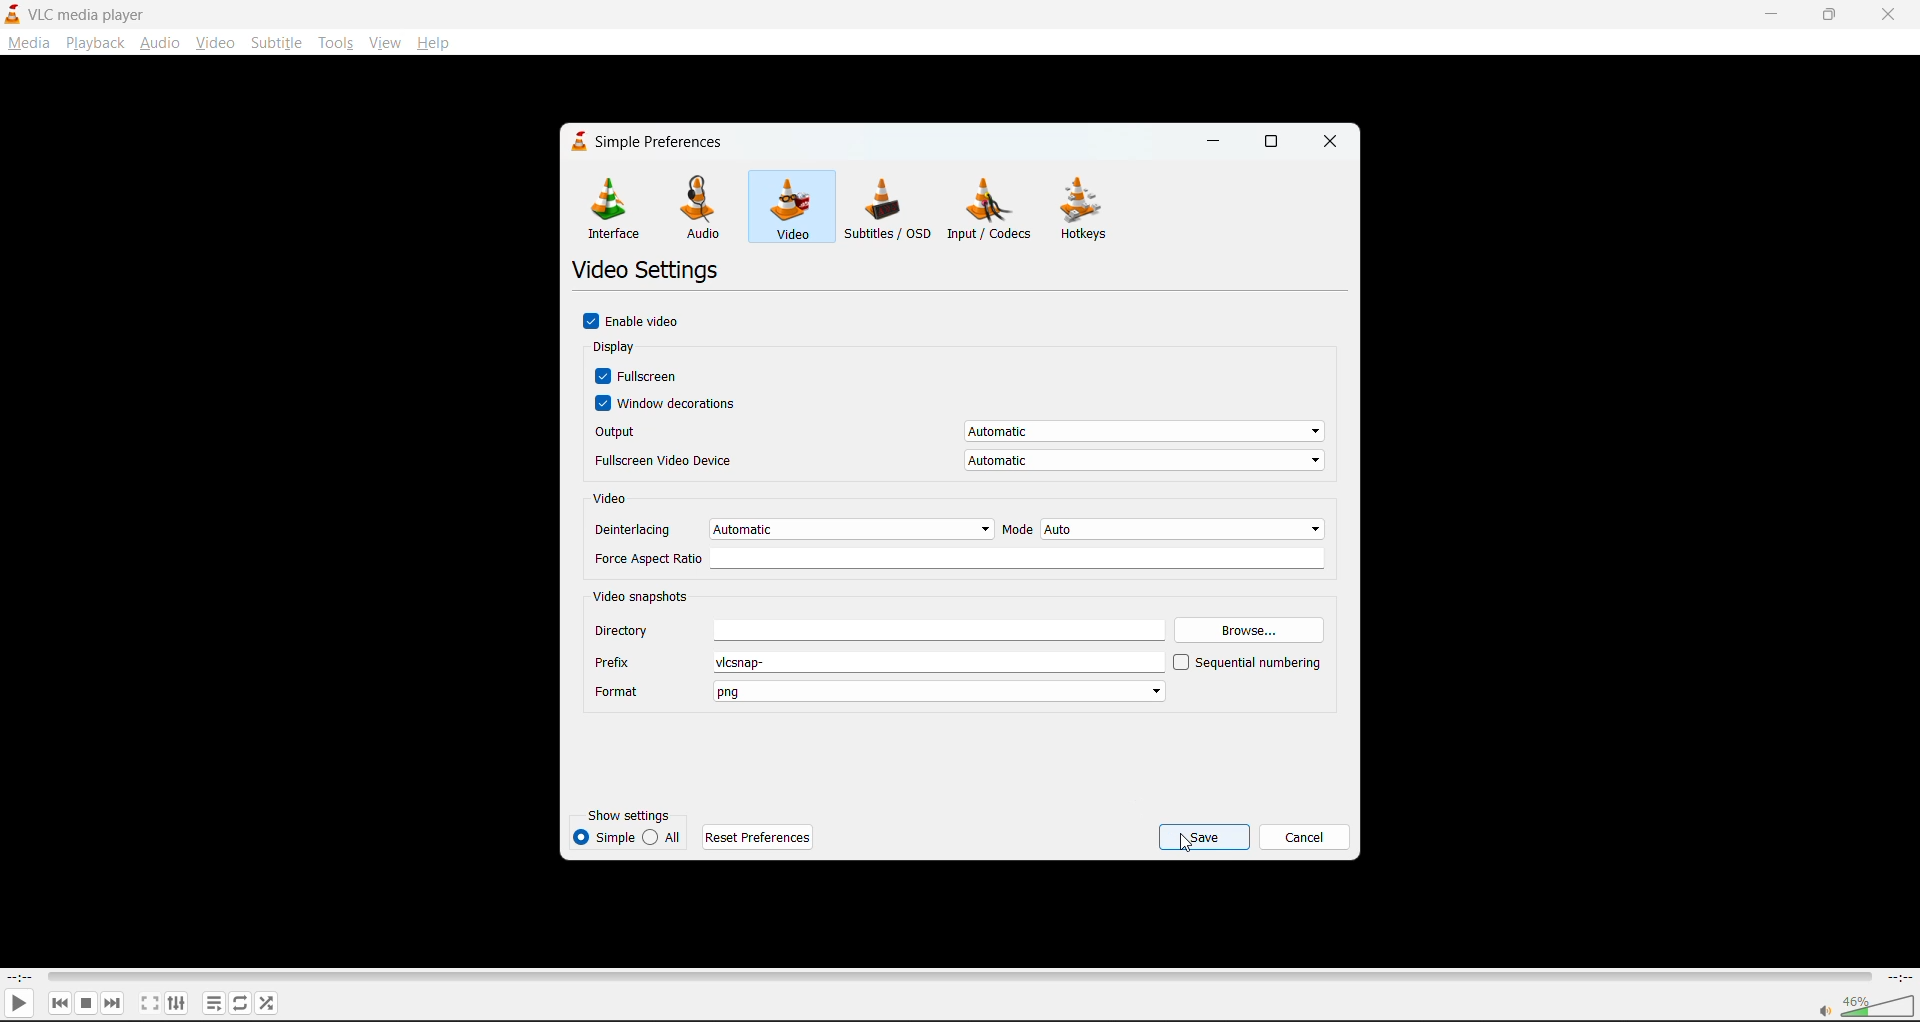  I want to click on minimize, so click(1216, 142).